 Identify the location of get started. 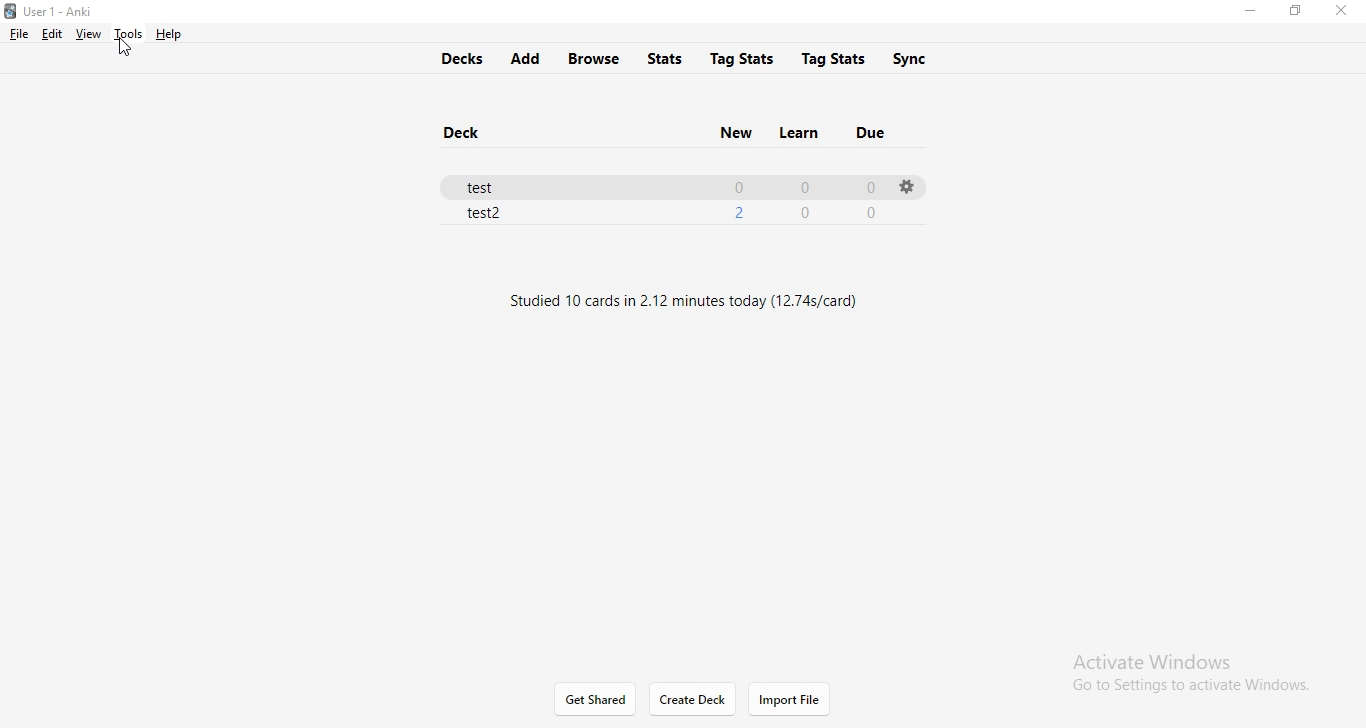
(595, 700).